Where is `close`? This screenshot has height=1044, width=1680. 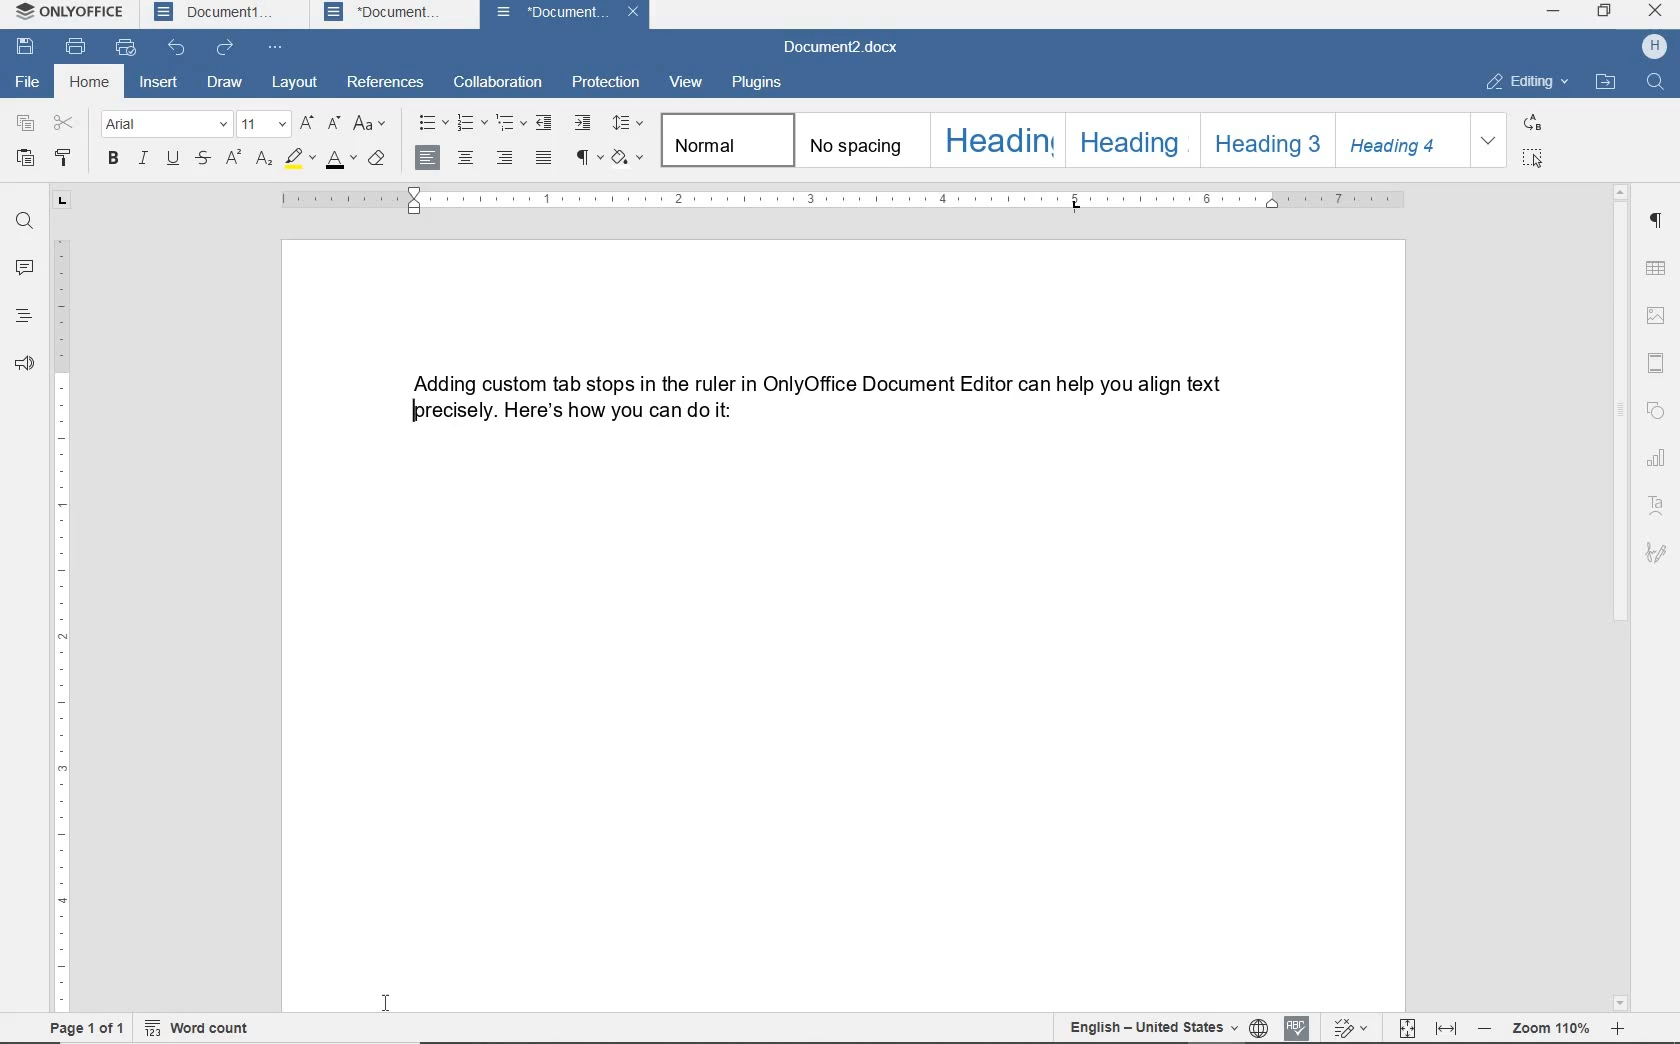
close is located at coordinates (1655, 12).